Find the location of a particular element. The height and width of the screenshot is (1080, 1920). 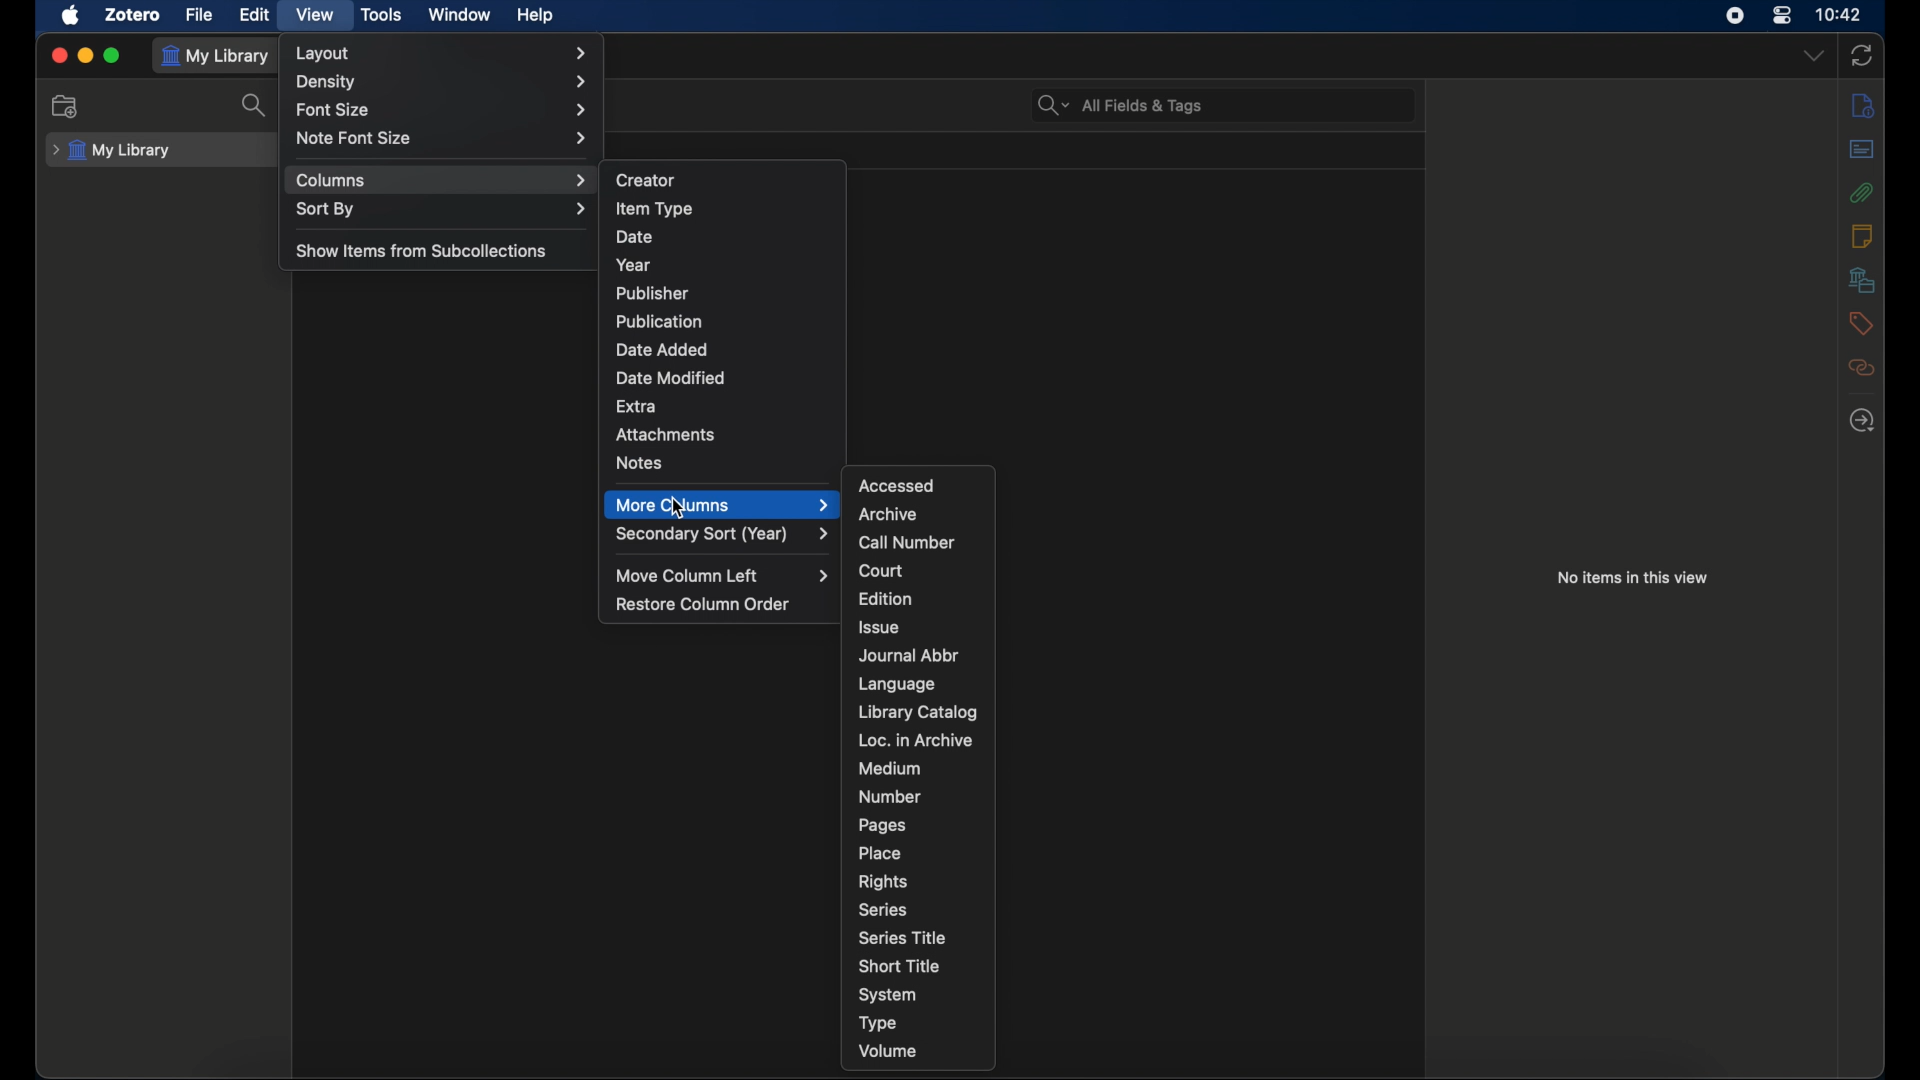

sort by is located at coordinates (444, 210).